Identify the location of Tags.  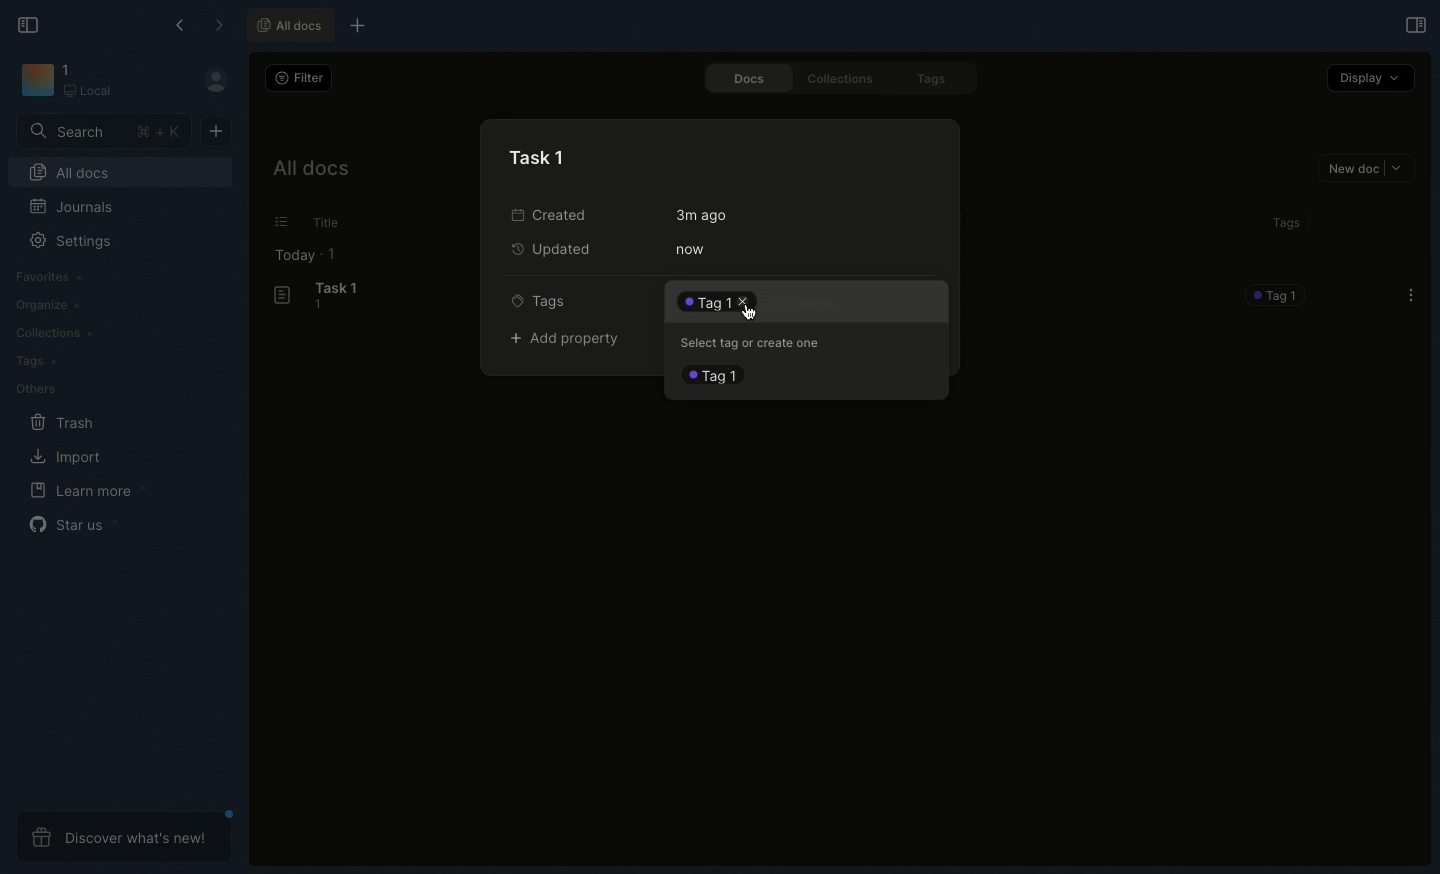
(545, 300).